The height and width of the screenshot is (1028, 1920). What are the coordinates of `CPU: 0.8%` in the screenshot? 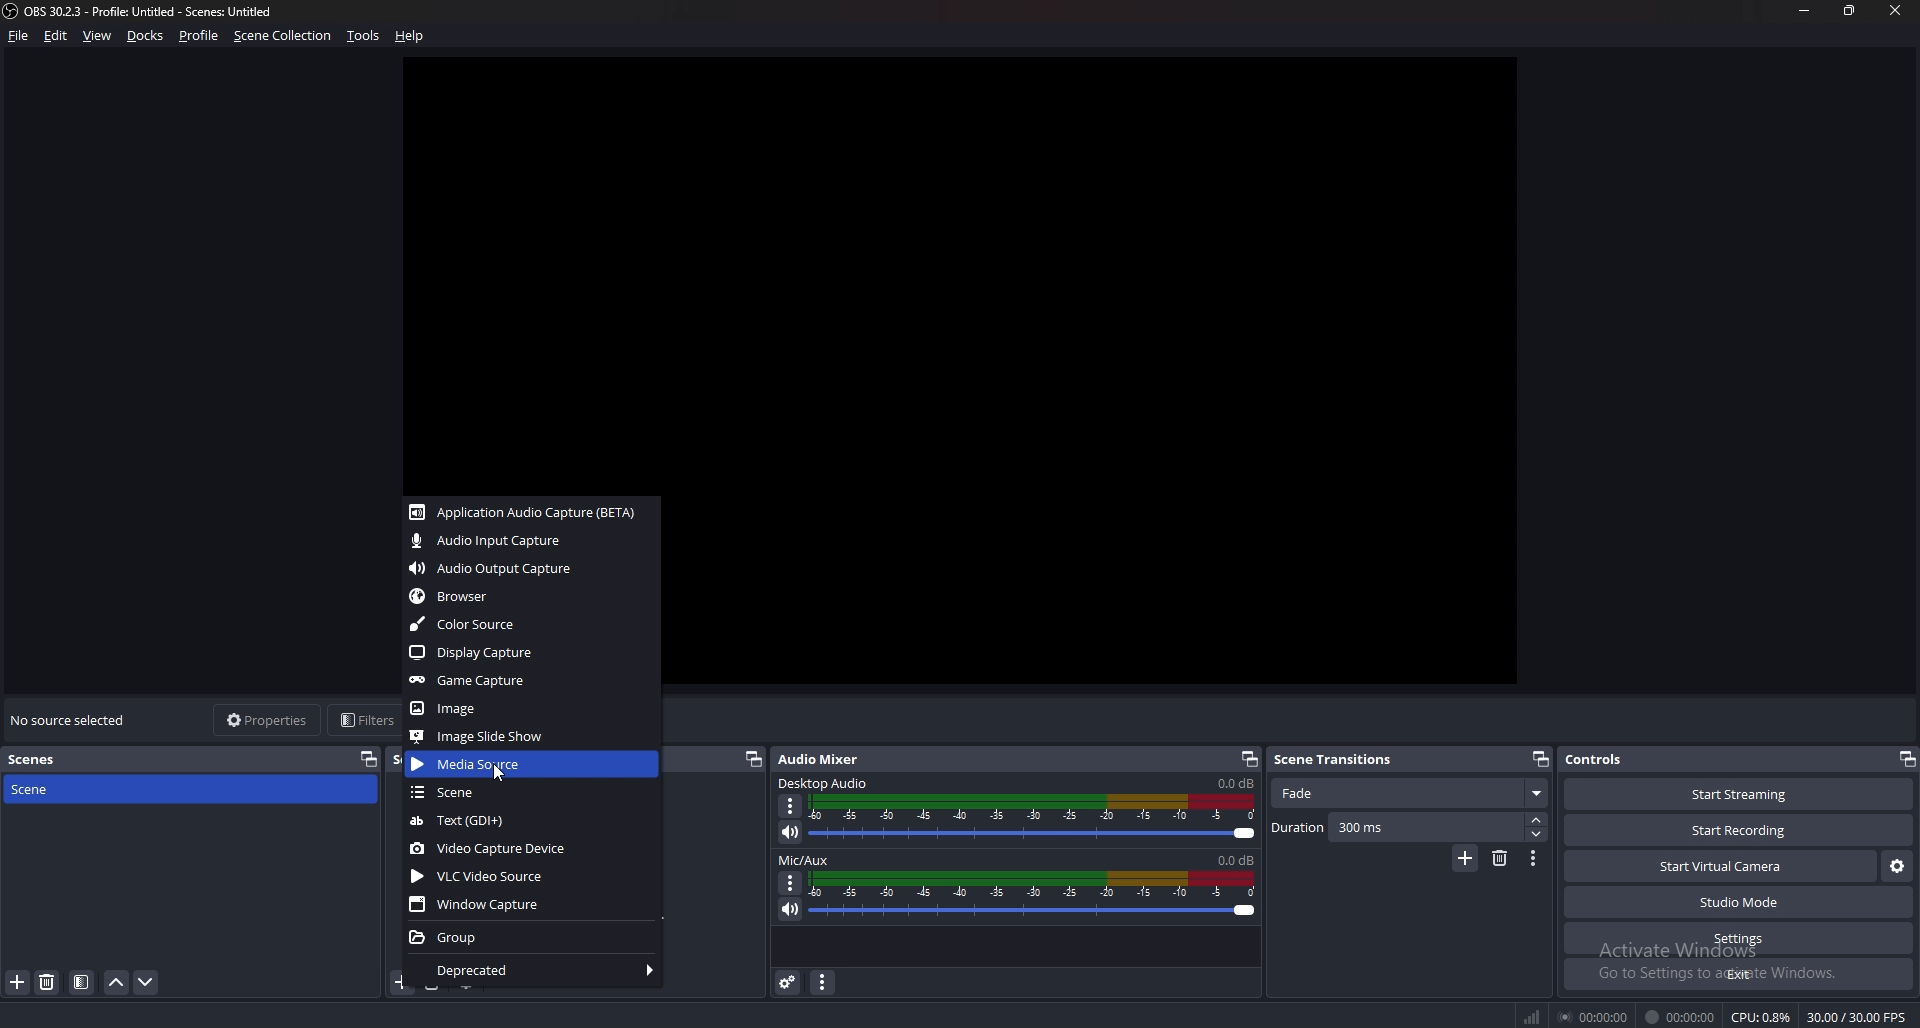 It's located at (1760, 1017).